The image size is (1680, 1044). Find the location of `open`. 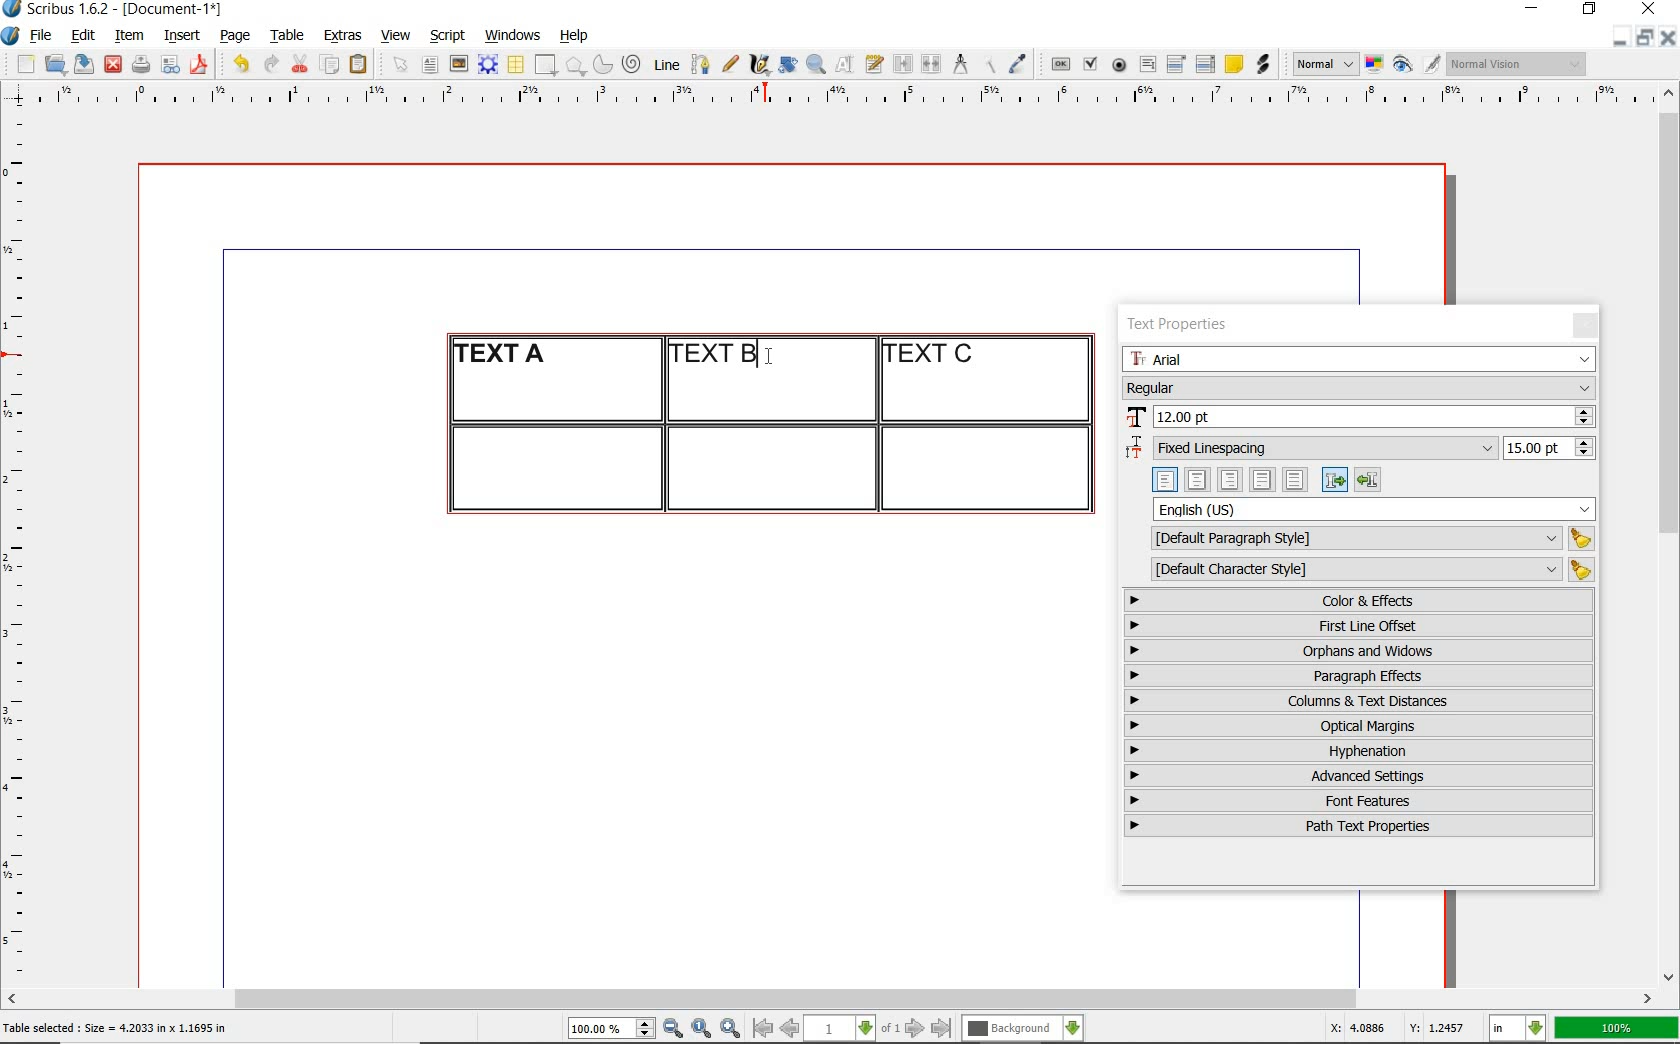

open is located at coordinates (54, 63).